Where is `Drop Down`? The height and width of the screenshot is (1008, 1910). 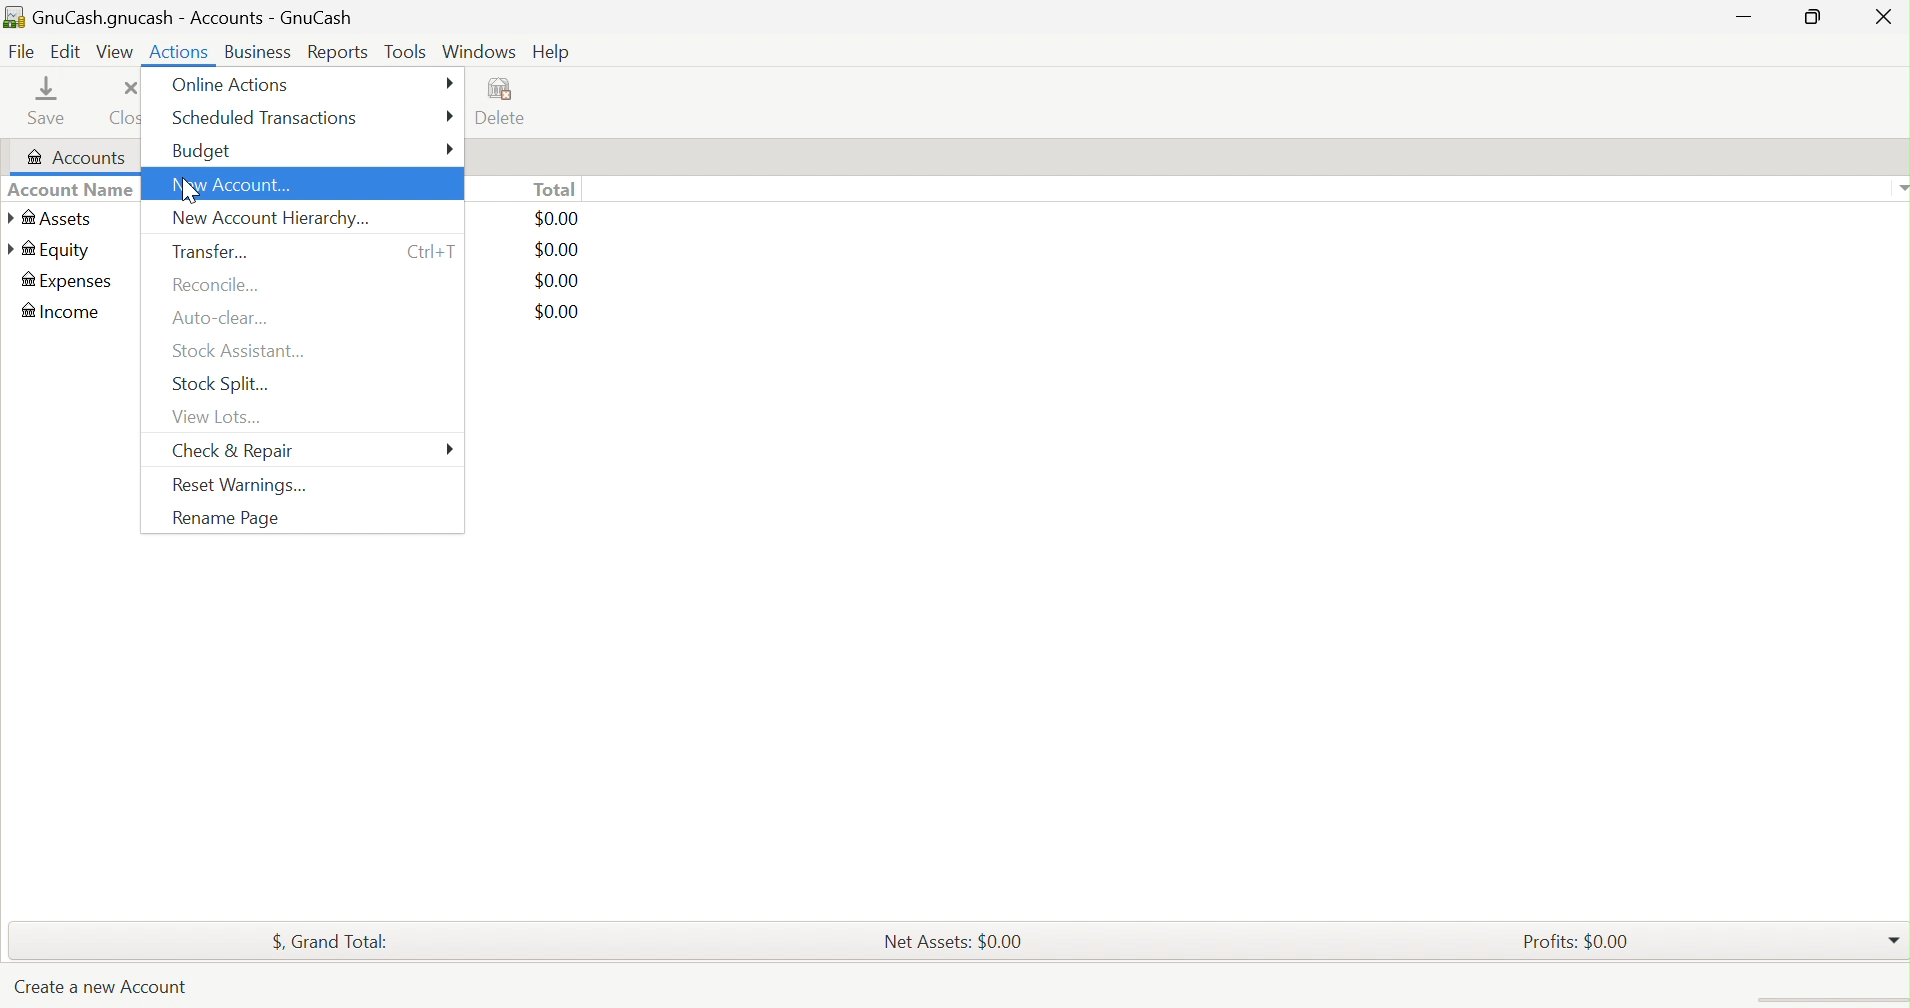 Drop Down is located at coordinates (1898, 187).